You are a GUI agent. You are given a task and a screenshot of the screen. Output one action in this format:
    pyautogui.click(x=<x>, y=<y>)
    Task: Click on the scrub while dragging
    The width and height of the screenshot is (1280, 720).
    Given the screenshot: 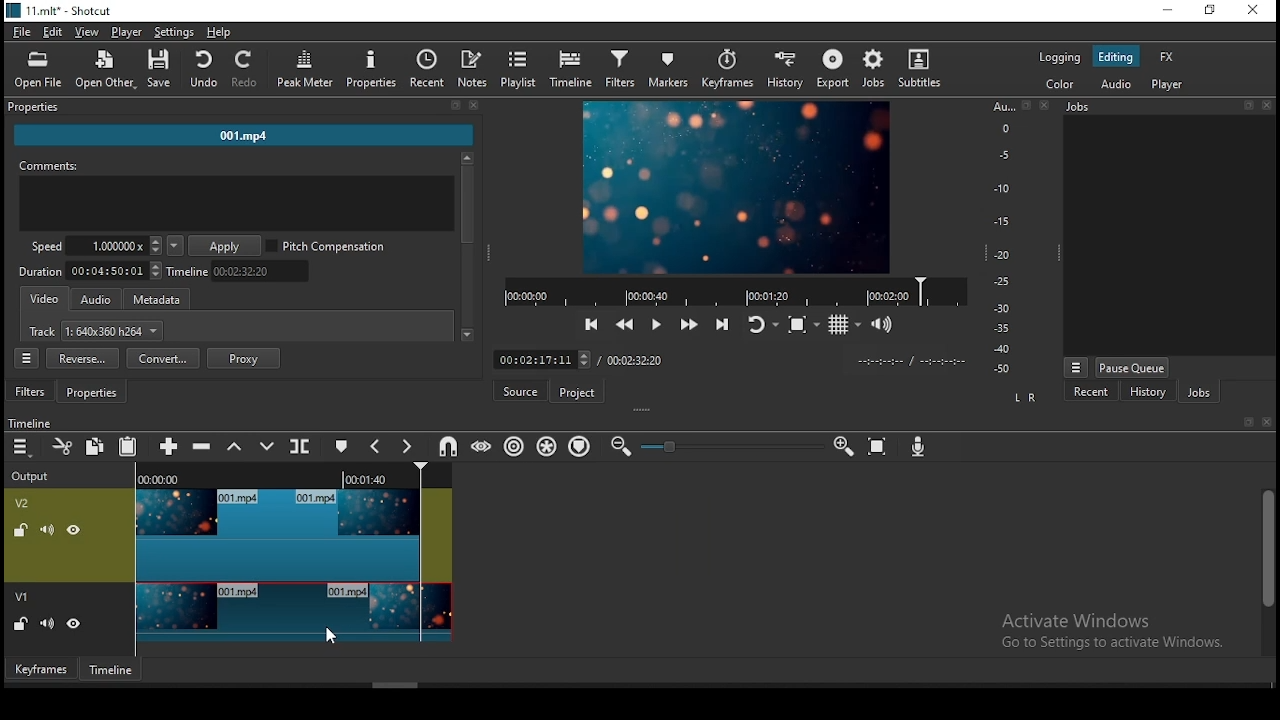 What is the action you would take?
    pyautogui.click(x=484, y=445)
    